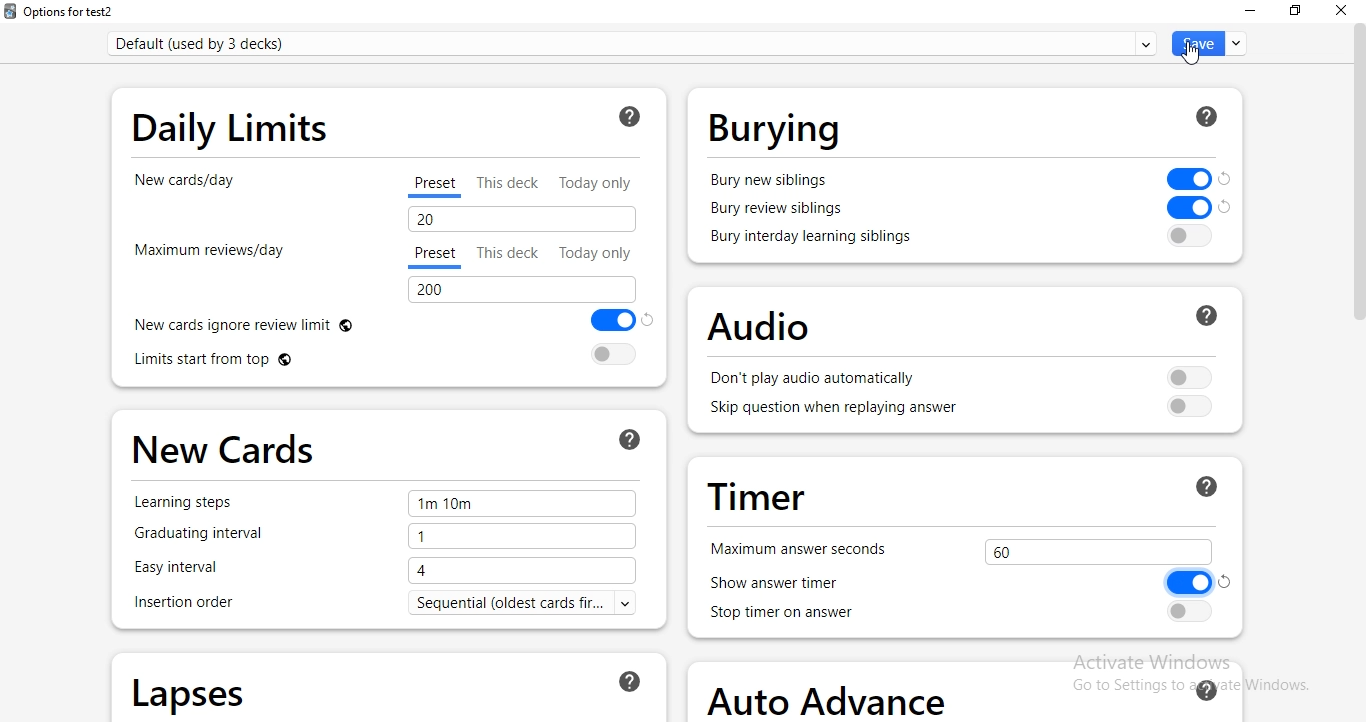  Describe the element at coordinates (525, 290) in the screenshot. I see `200` at that location.